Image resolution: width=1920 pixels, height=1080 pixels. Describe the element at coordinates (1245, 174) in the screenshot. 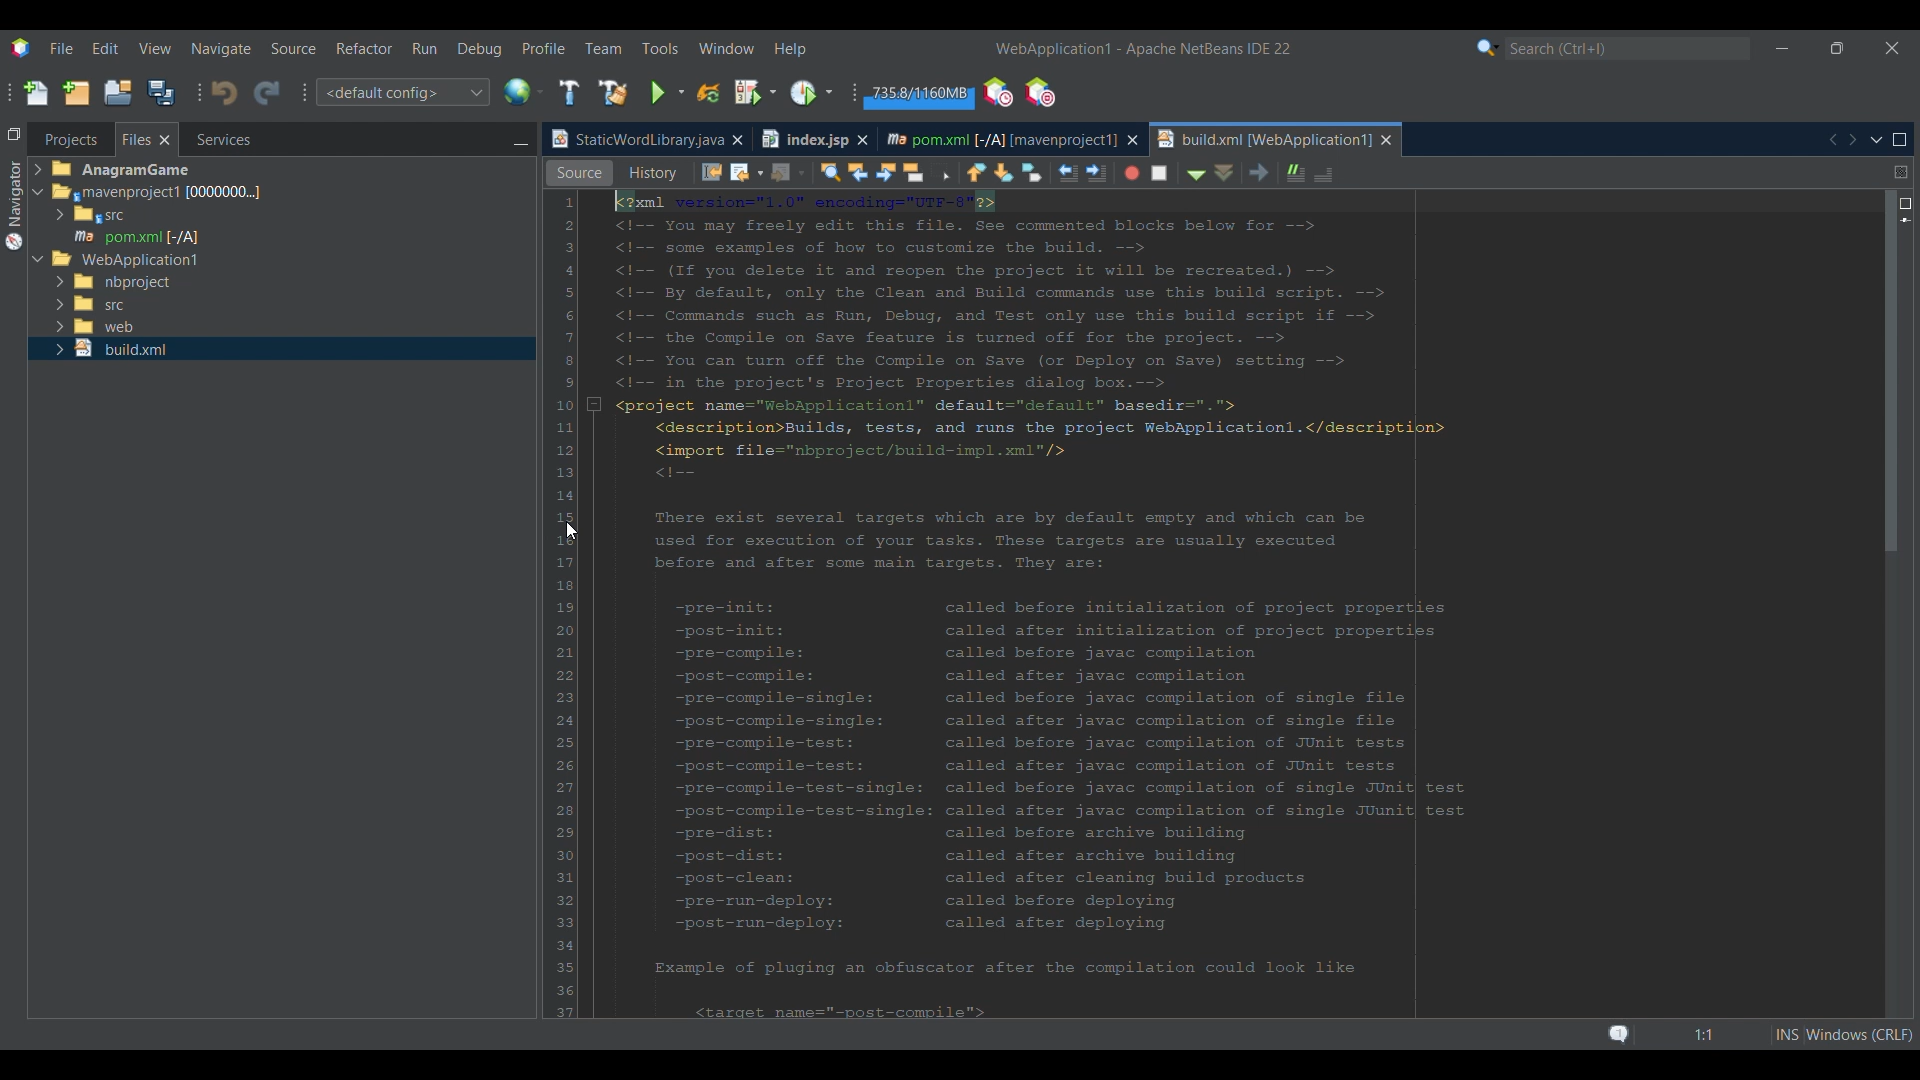

I see `Shift line left` at that location.